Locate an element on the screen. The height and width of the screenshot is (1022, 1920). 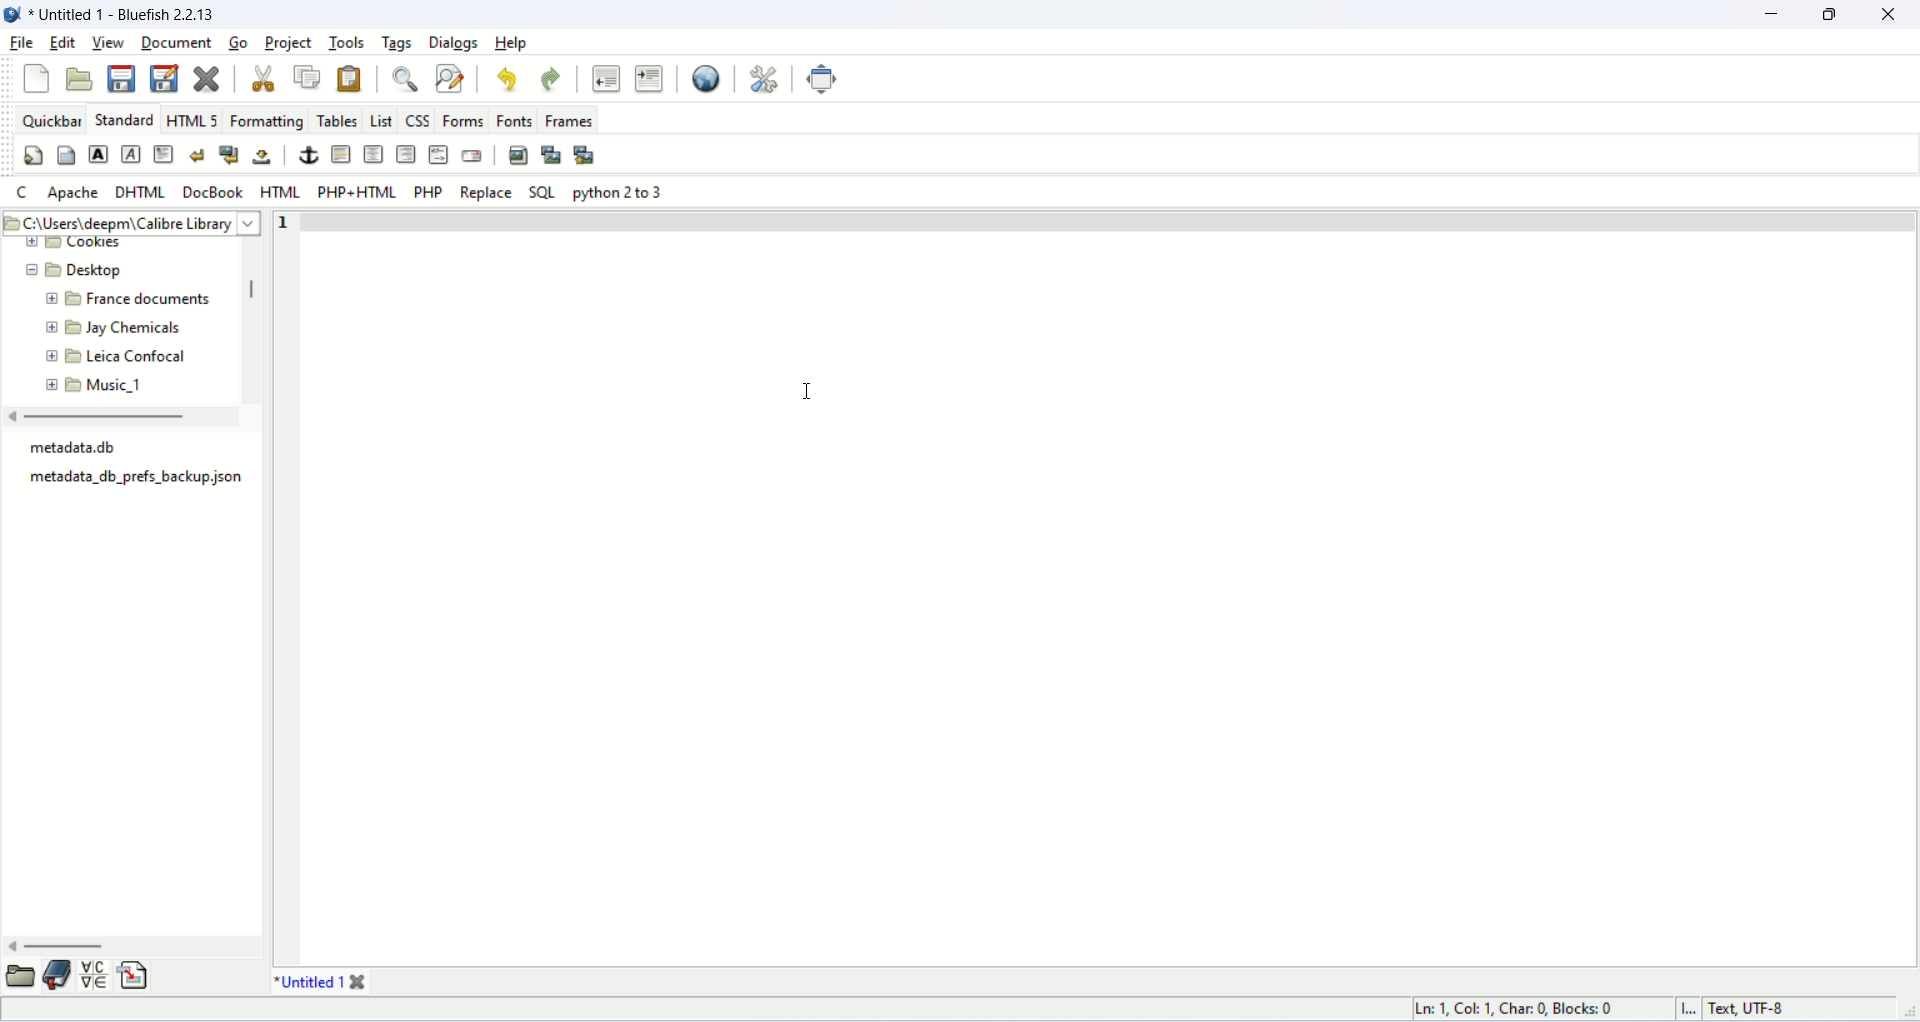
forms is located at coordinates (464, 121).